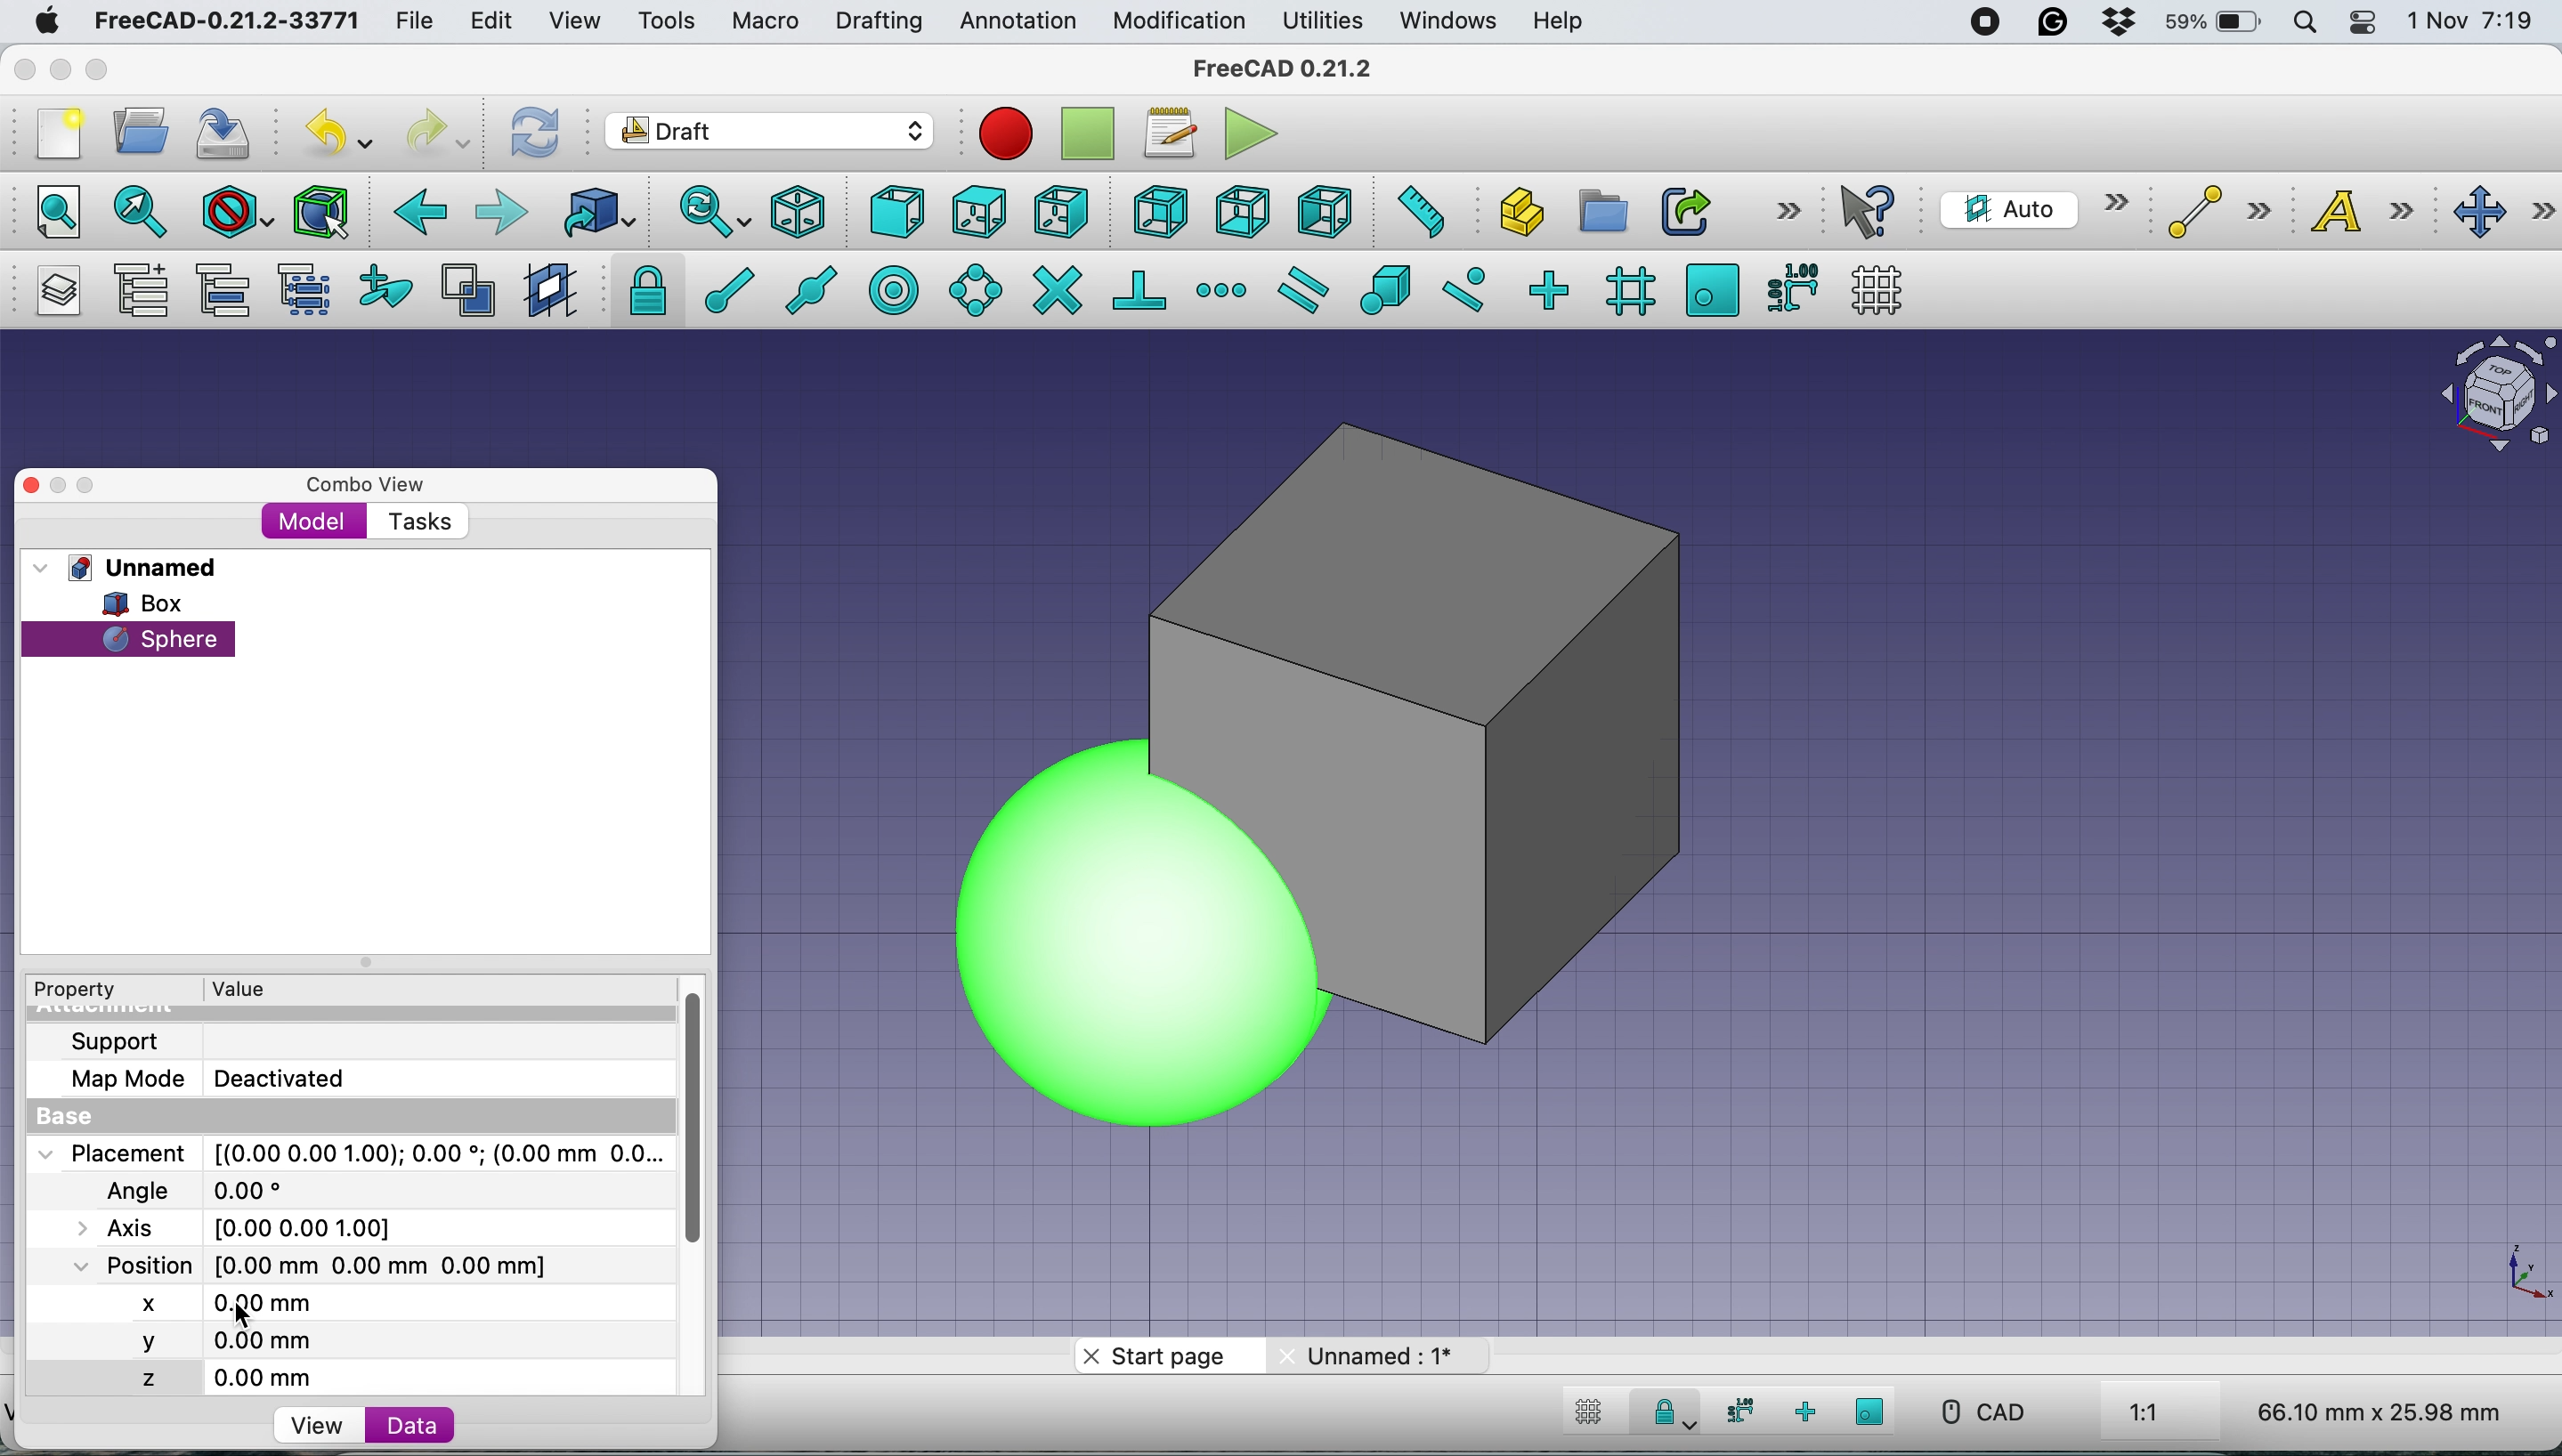  What do you see at coordinates (220, 1077) in the screenshot?
I see `map mode` at bounding box center [220, 1077].